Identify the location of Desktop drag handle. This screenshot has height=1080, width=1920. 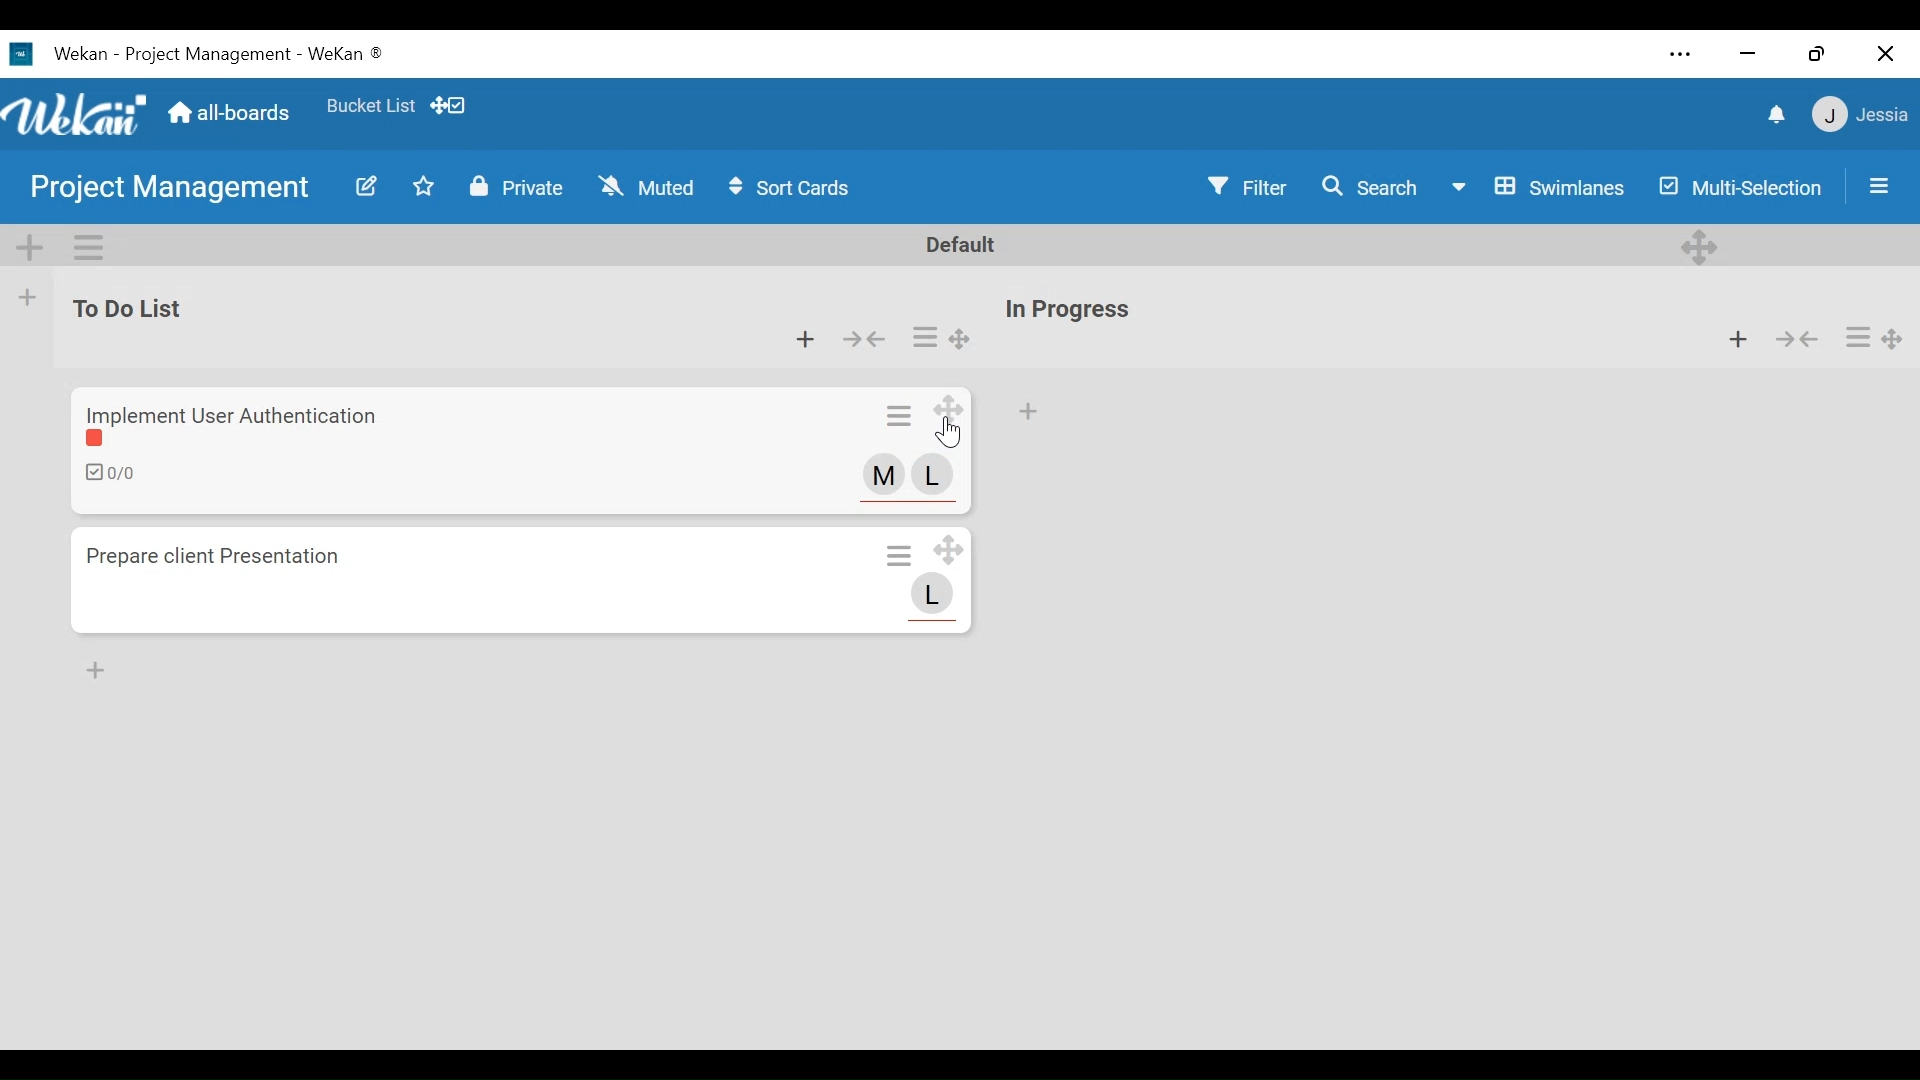
(949, 548).